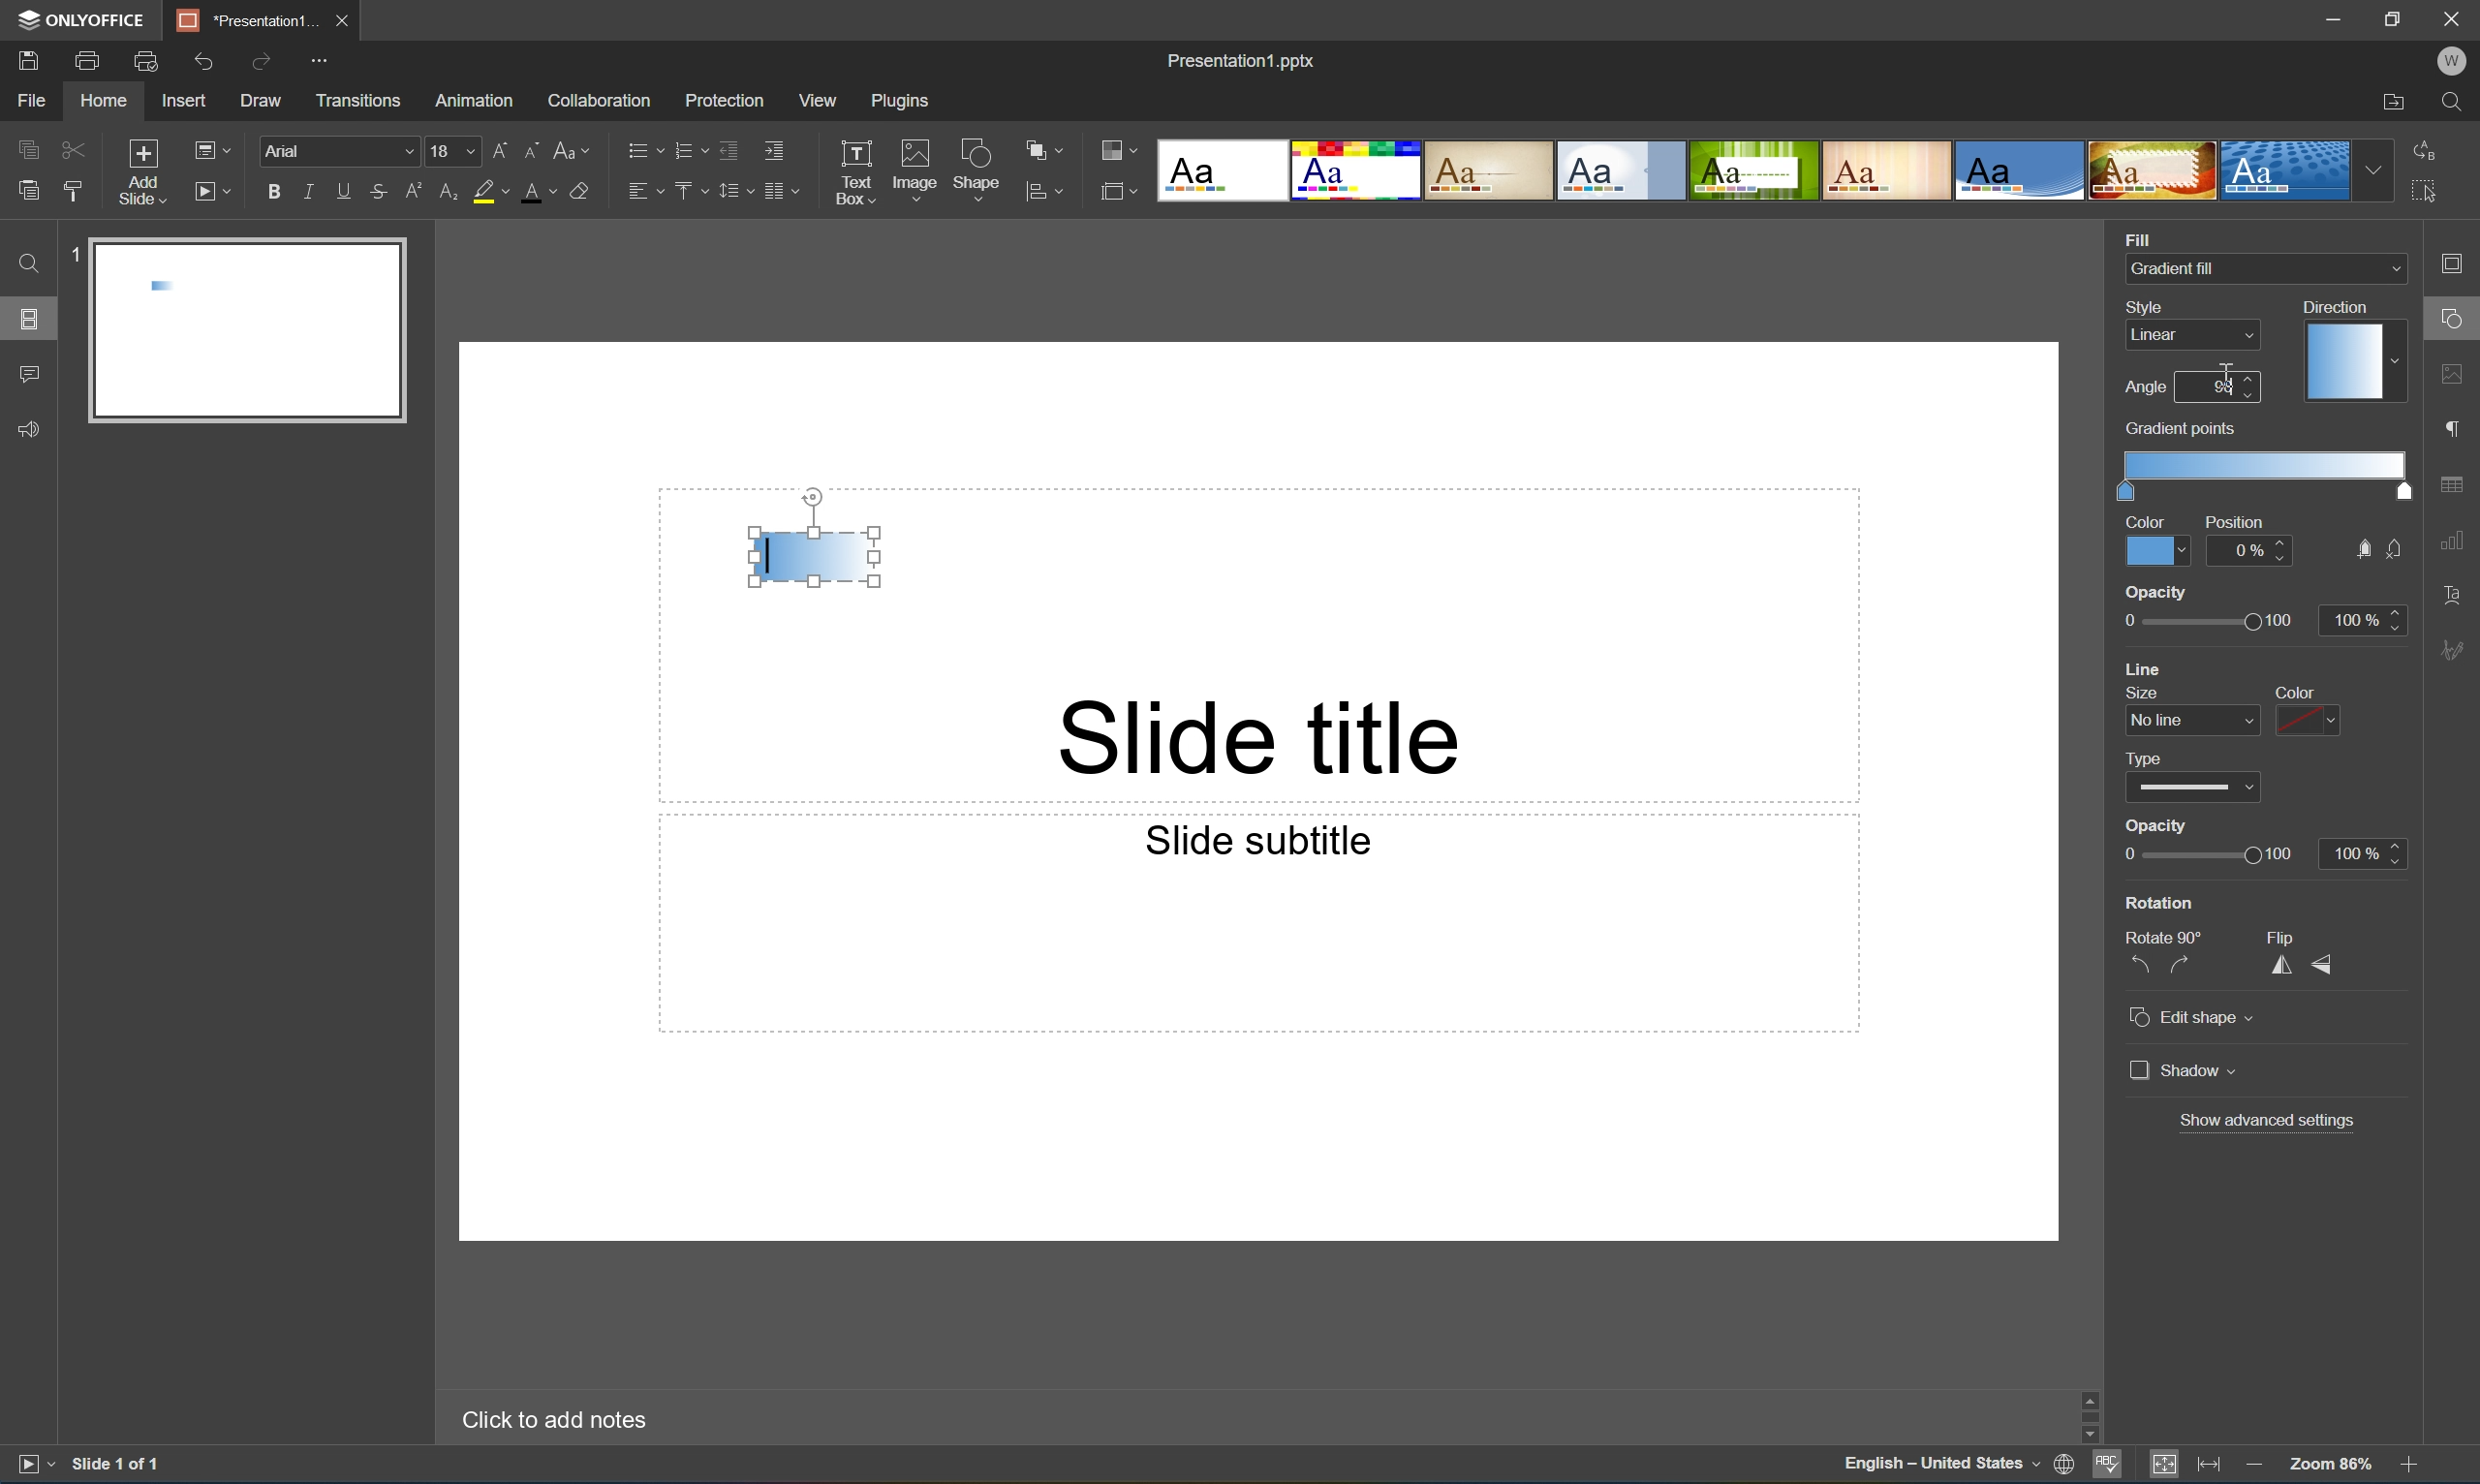 The height and width of the screenshot is (1484, 2480). I want to click on Increase indent, so click(772, 148).